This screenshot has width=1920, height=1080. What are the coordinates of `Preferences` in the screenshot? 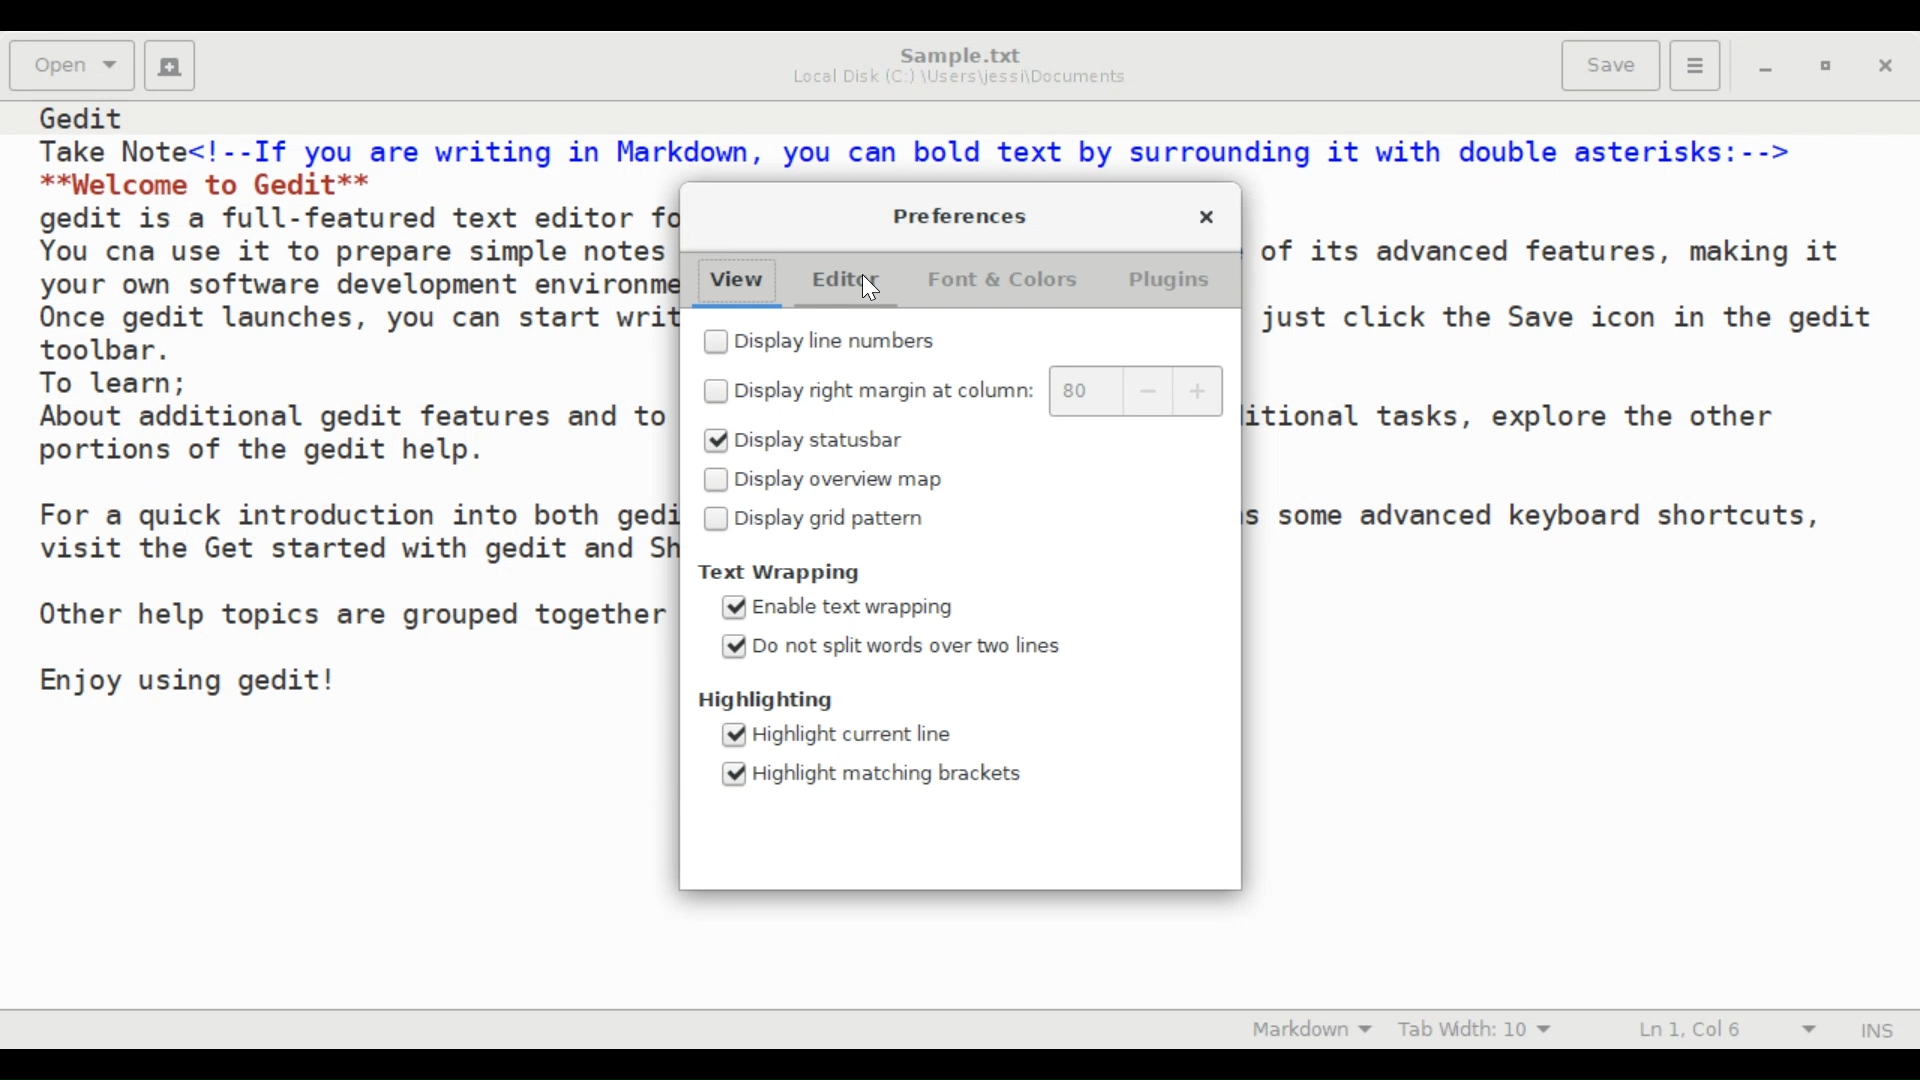 It's located at (956, 217).